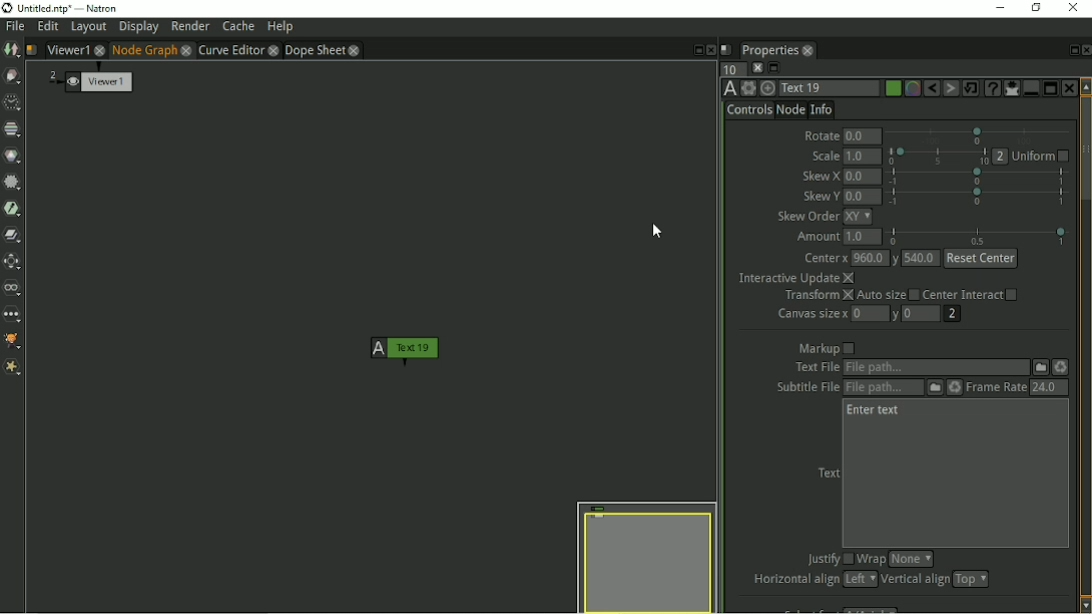 The height and width of the screenshot is (614, 1092). I want to click on GMIC, so click(14, 340).